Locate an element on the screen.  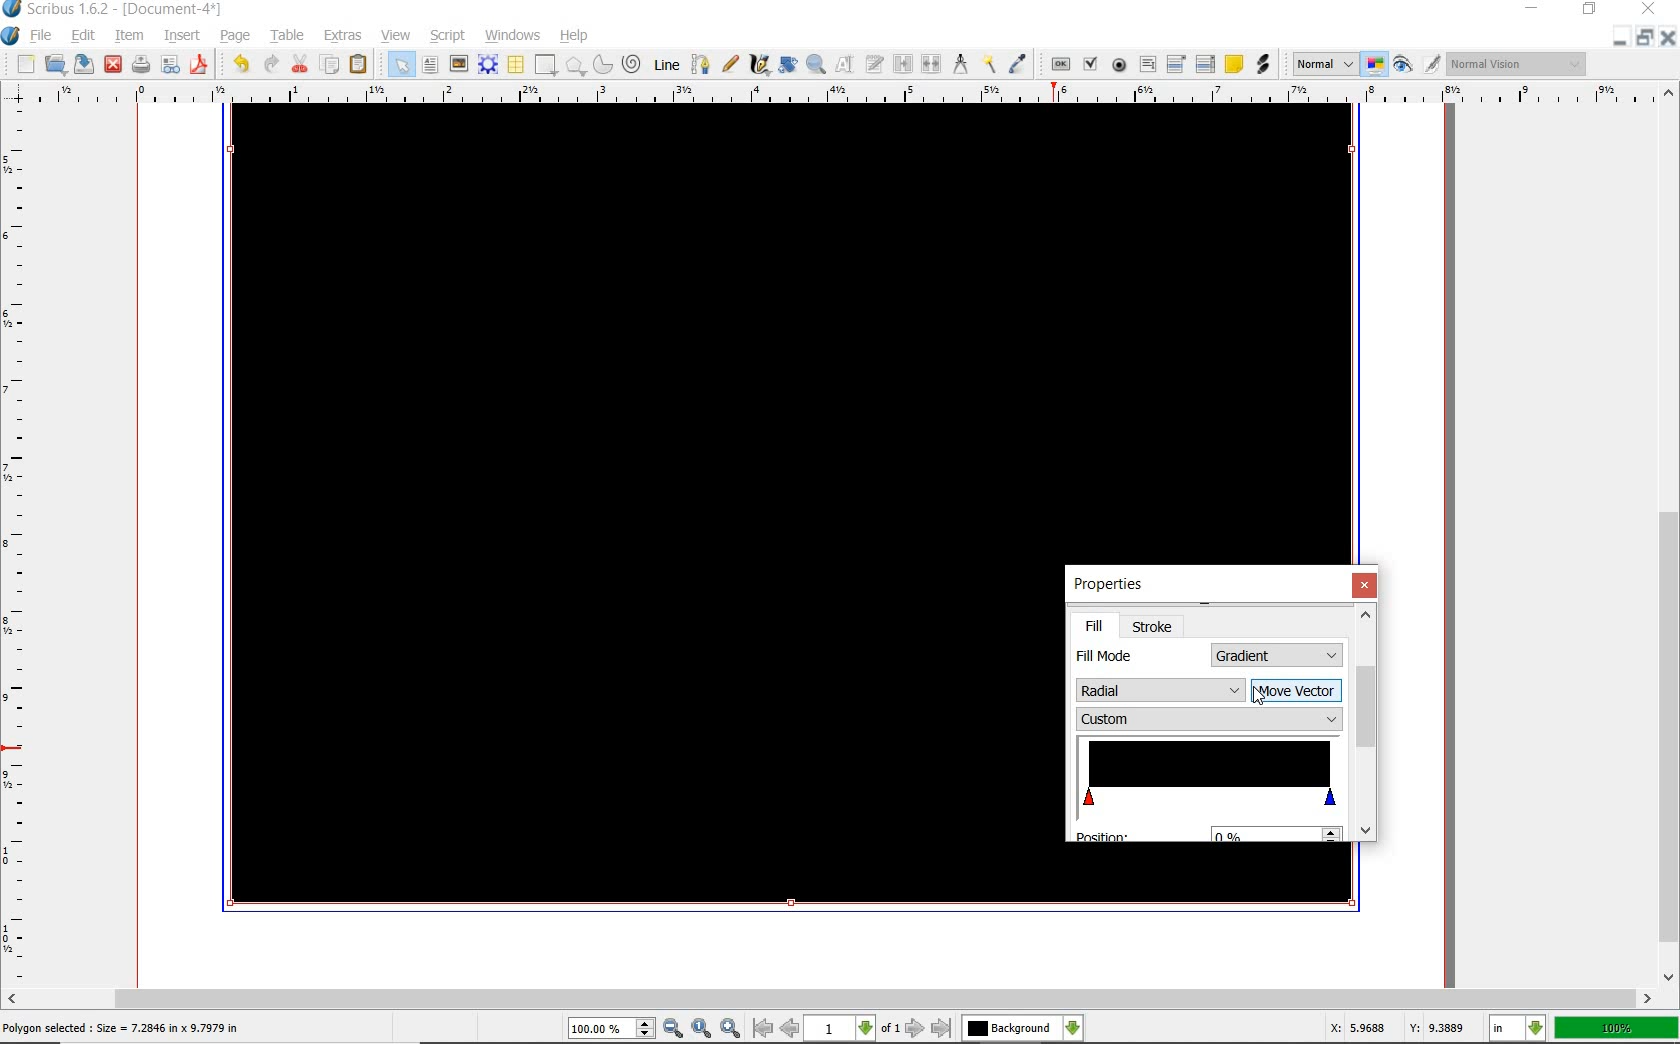
solid is located at coordinates (1278, 654).